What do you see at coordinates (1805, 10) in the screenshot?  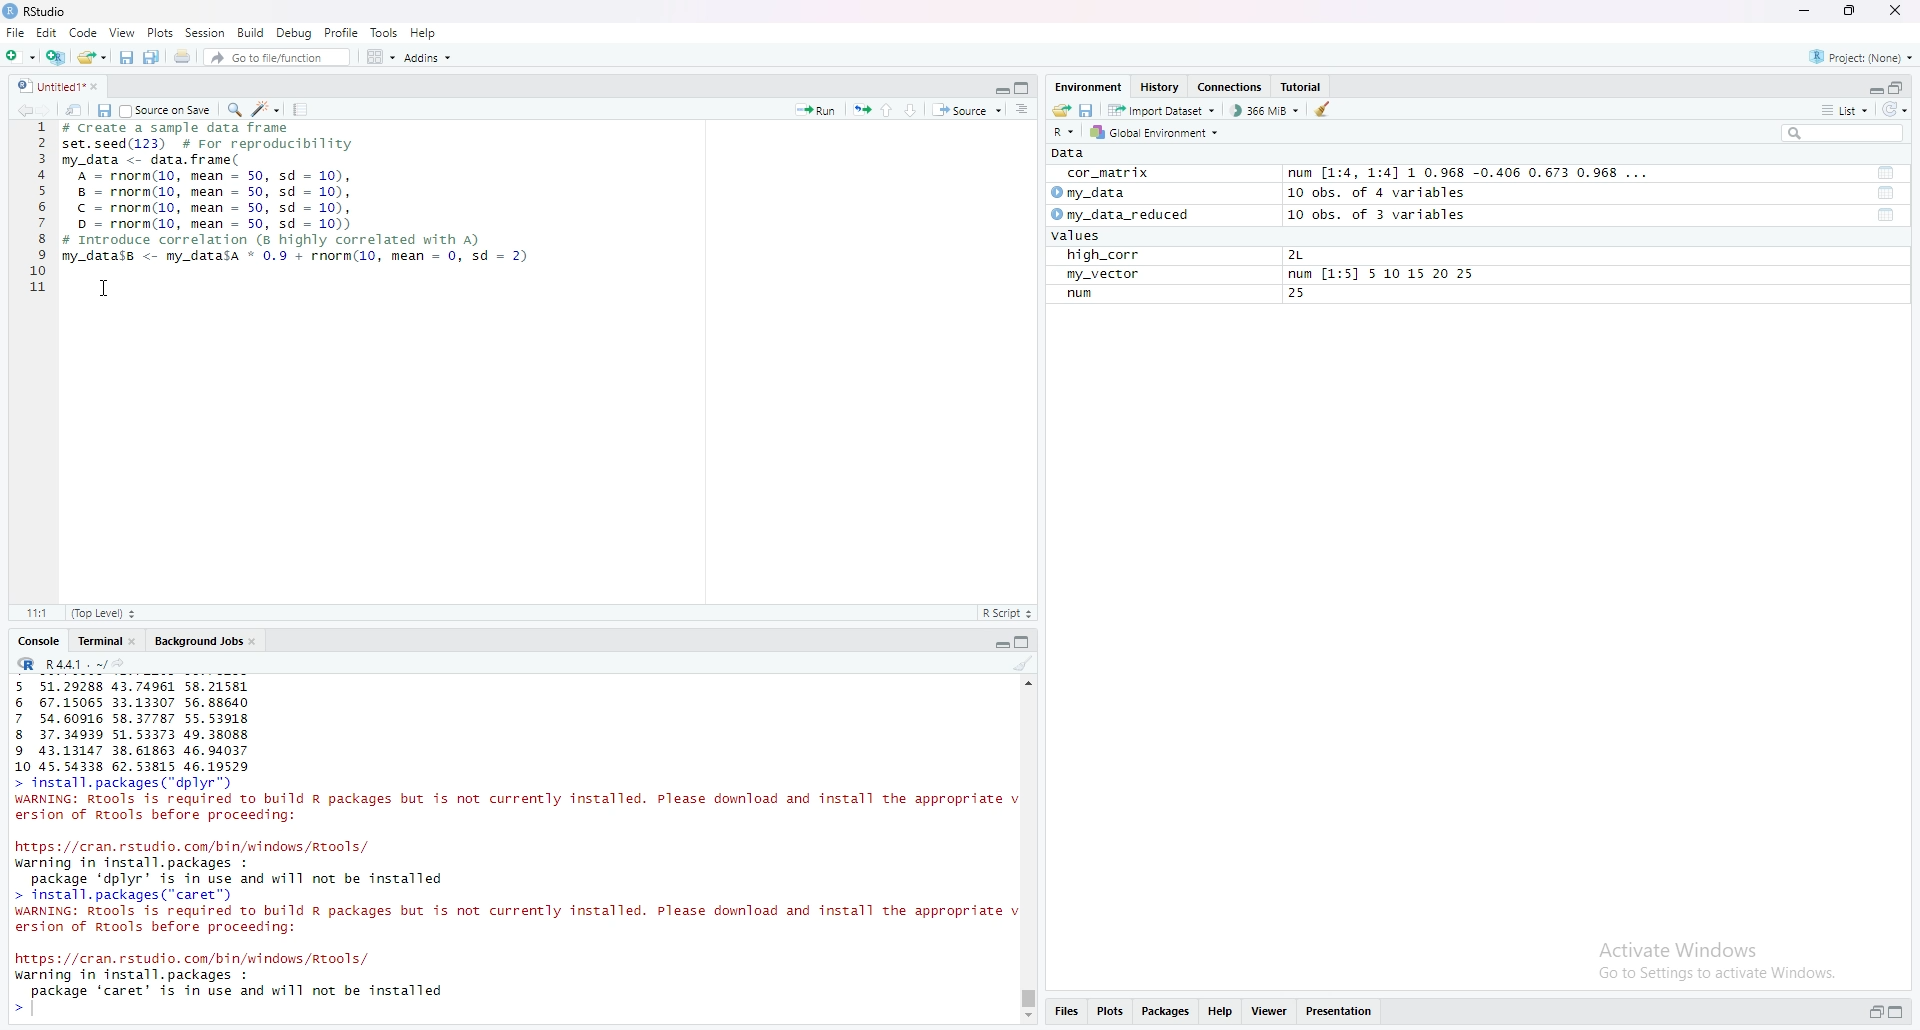 I see `minimise` at bounding box center [1805, 10].